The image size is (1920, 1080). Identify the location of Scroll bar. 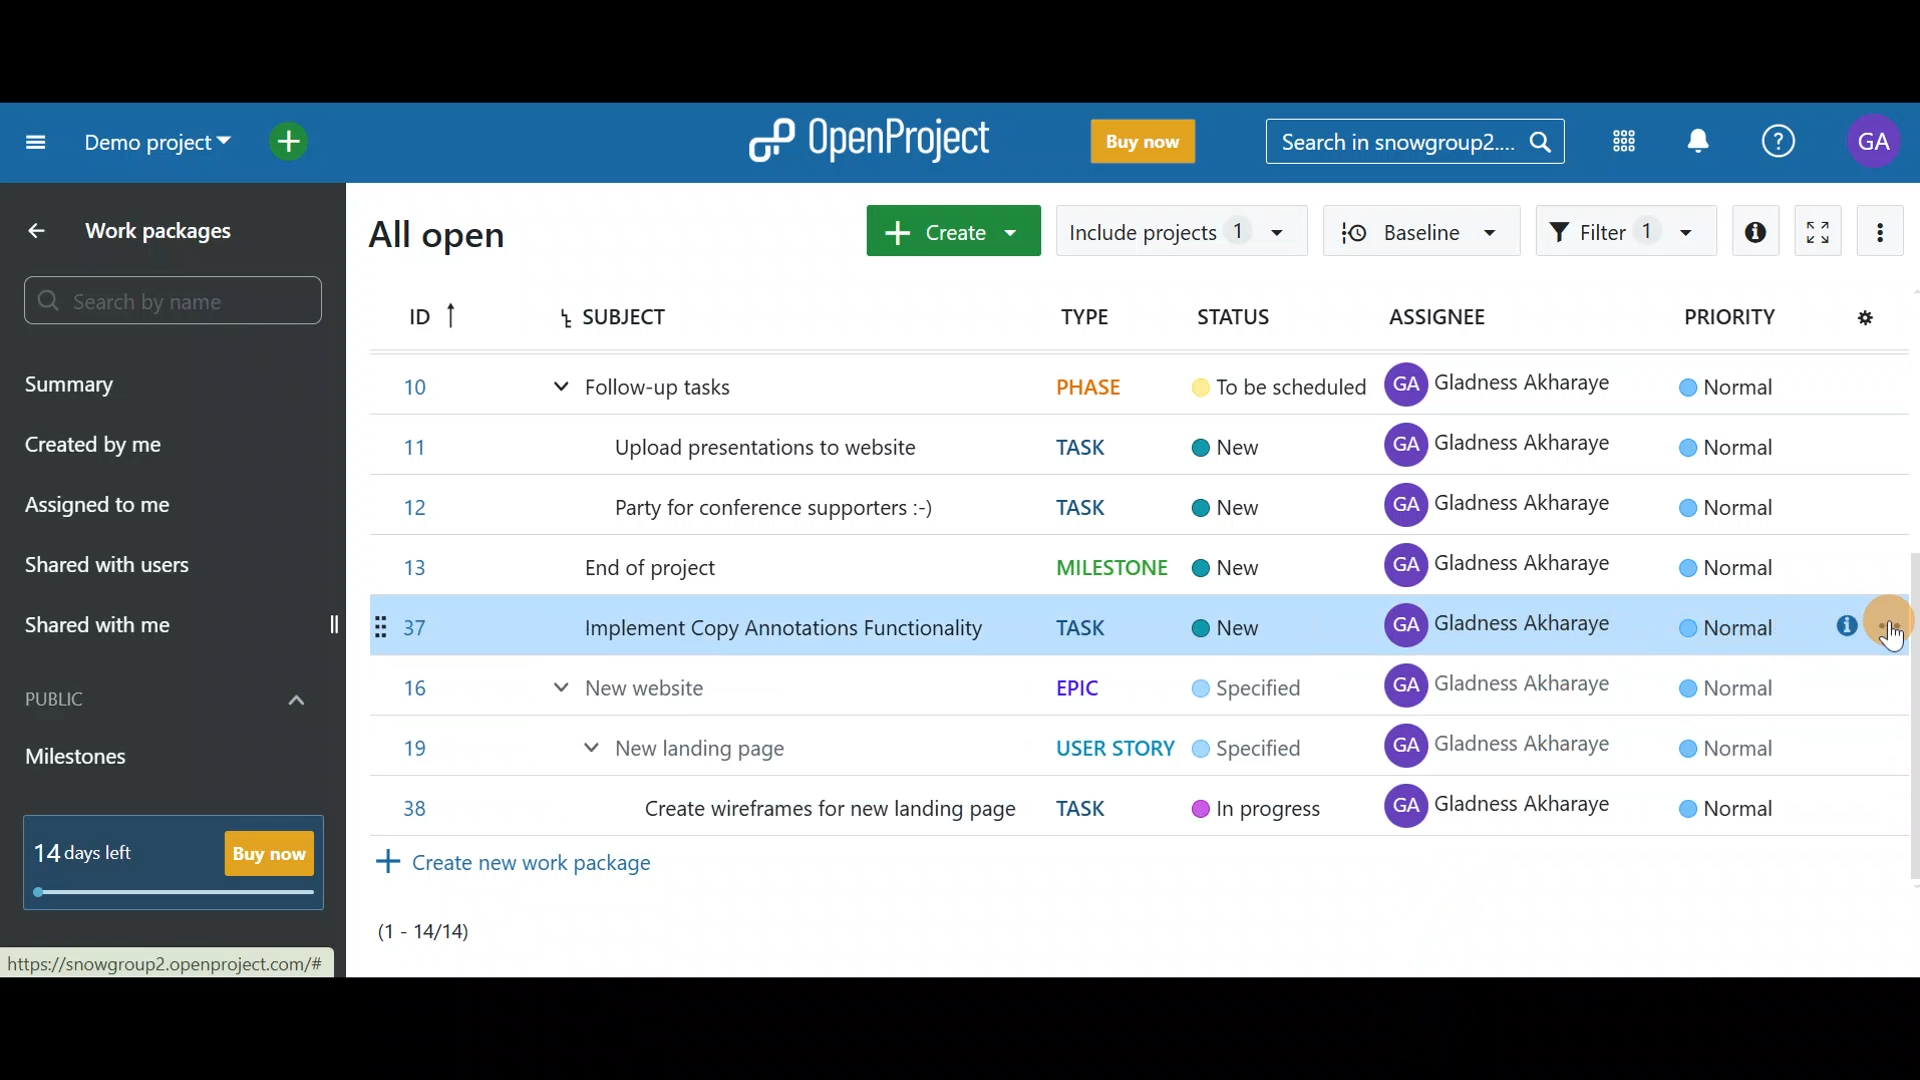
(1908, 730).